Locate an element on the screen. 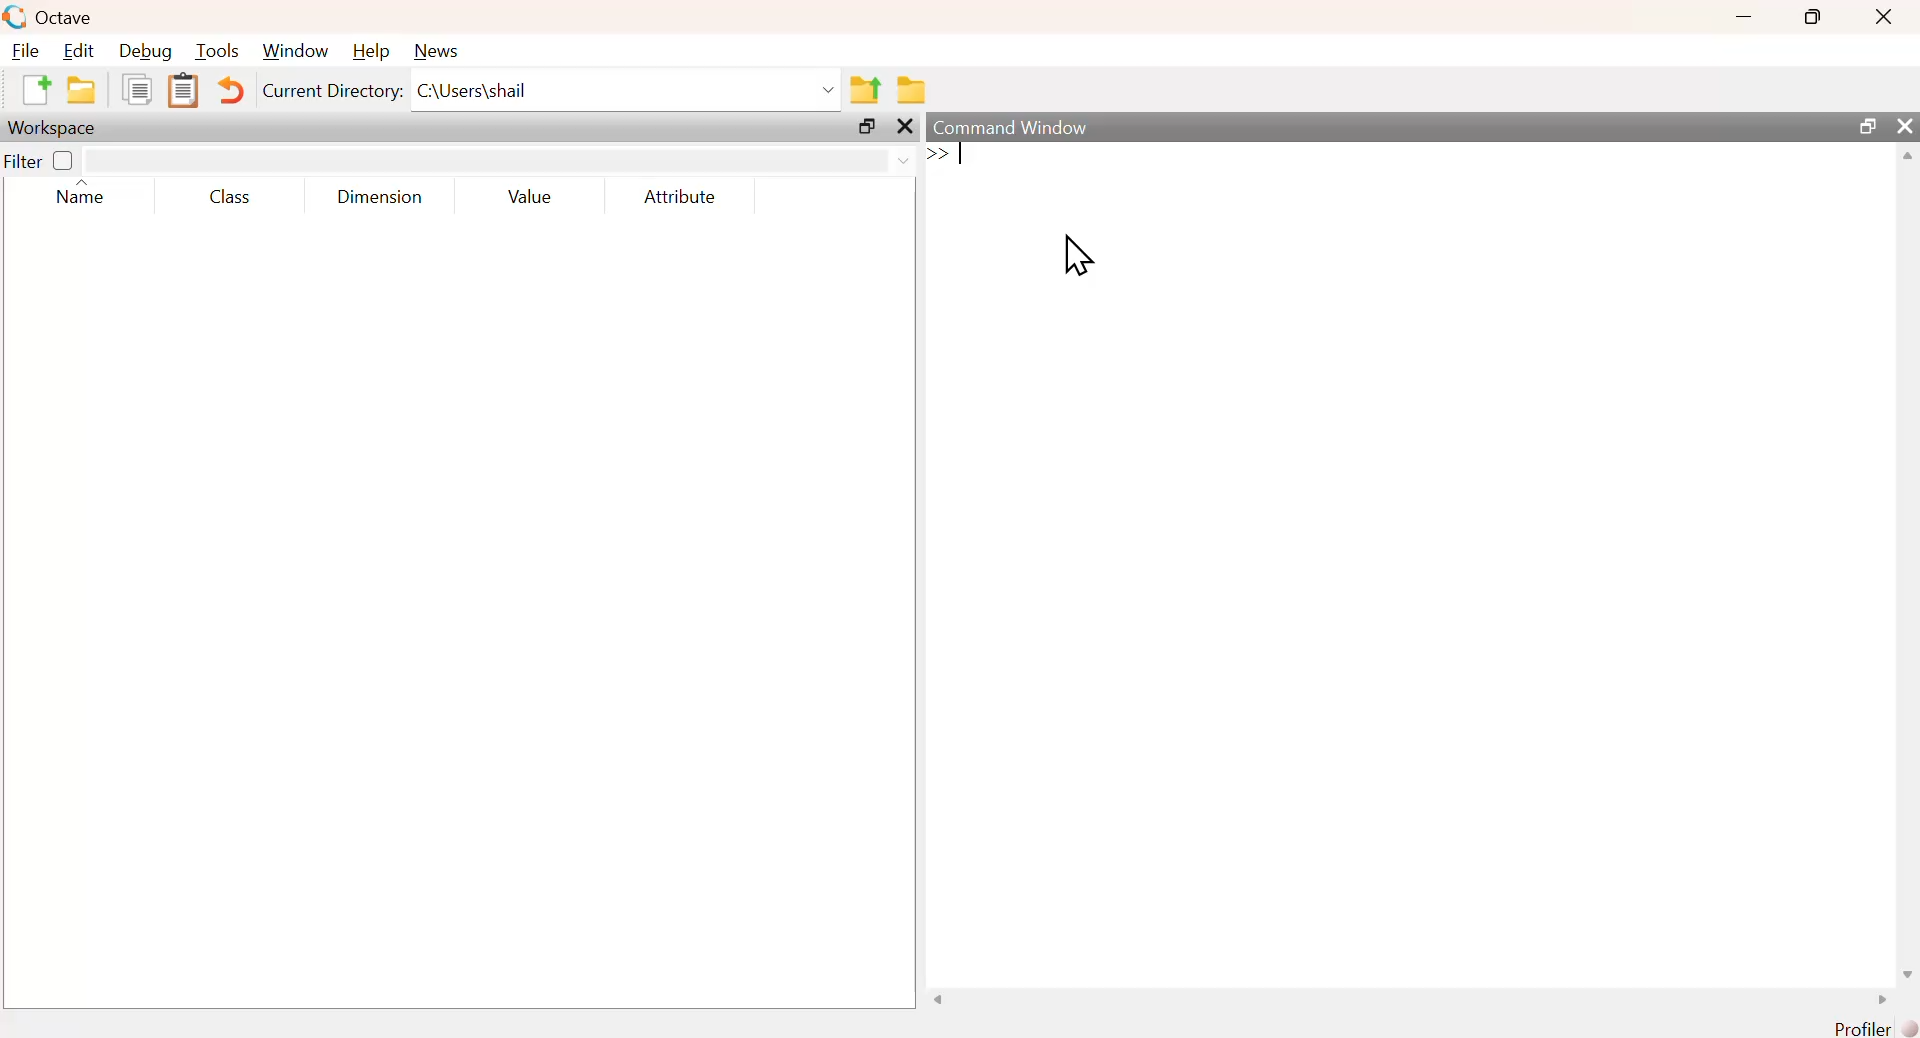 This screenshot has height=1038, width=1920. current directory is located at coordinates (332, 93).